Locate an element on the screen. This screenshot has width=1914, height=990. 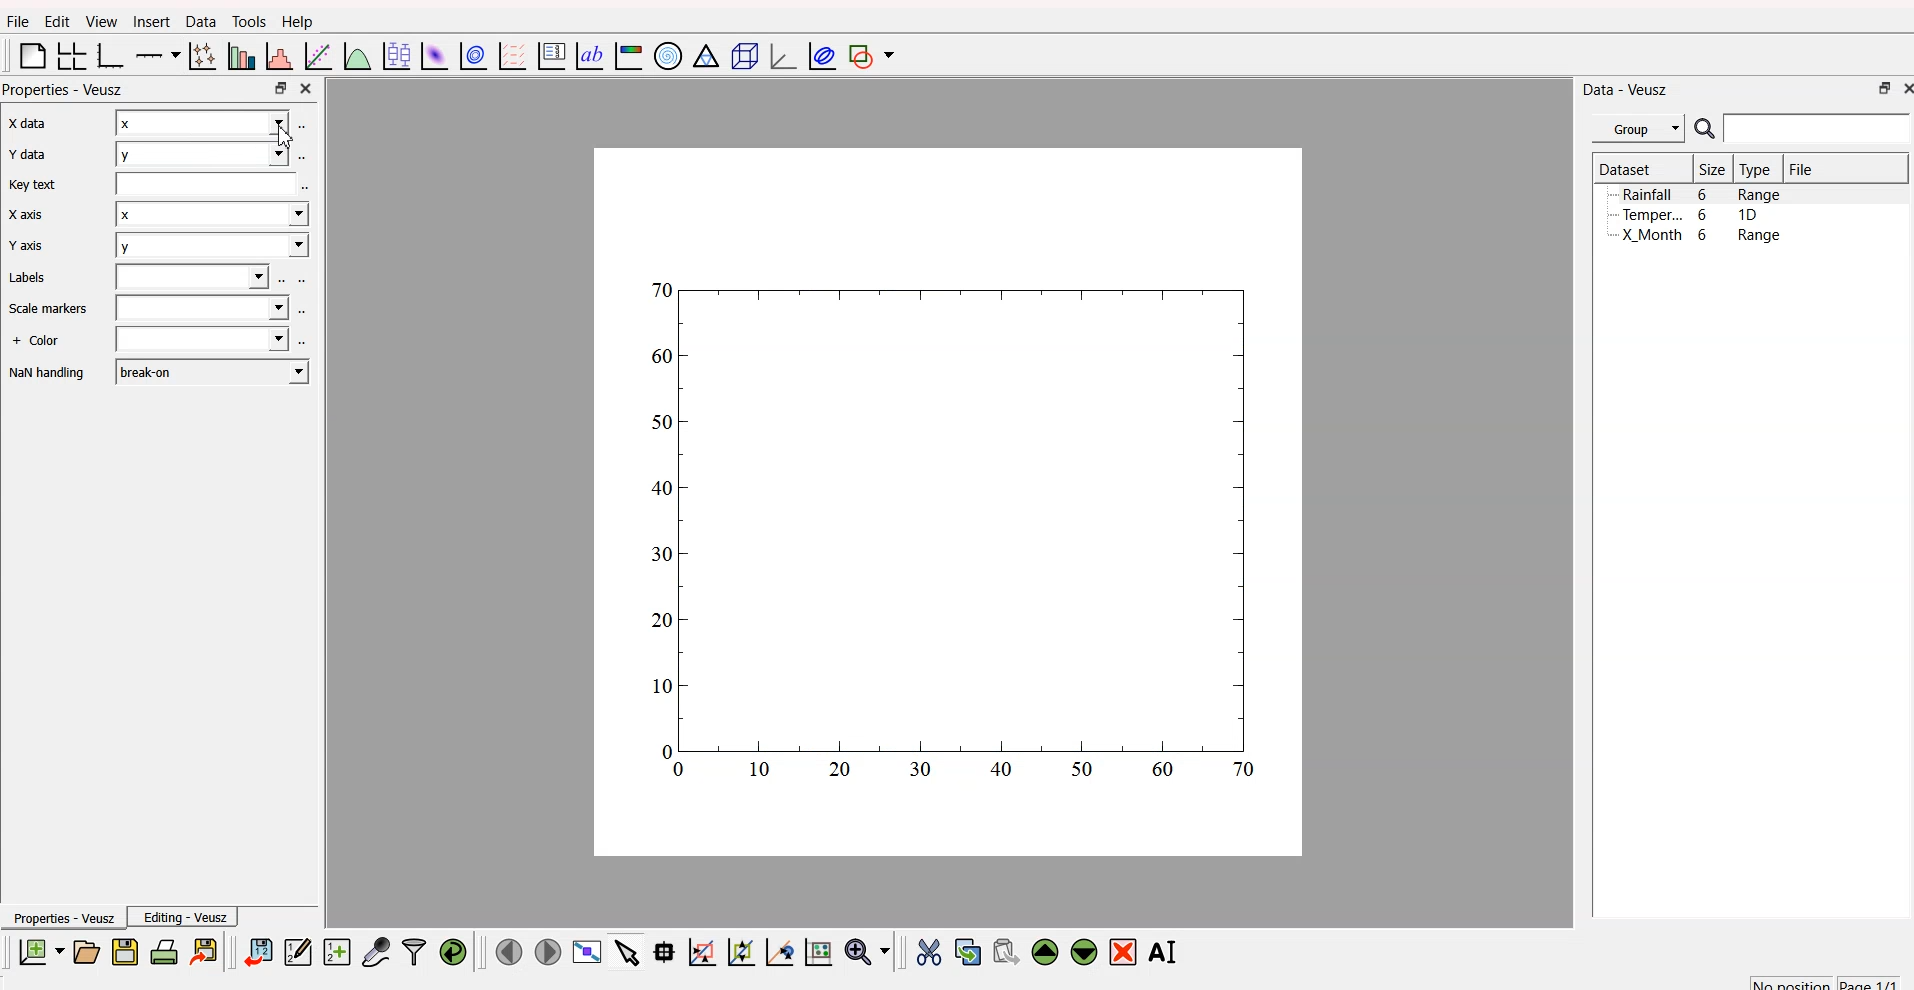
zoom menu is located at coordinates (868, 950).